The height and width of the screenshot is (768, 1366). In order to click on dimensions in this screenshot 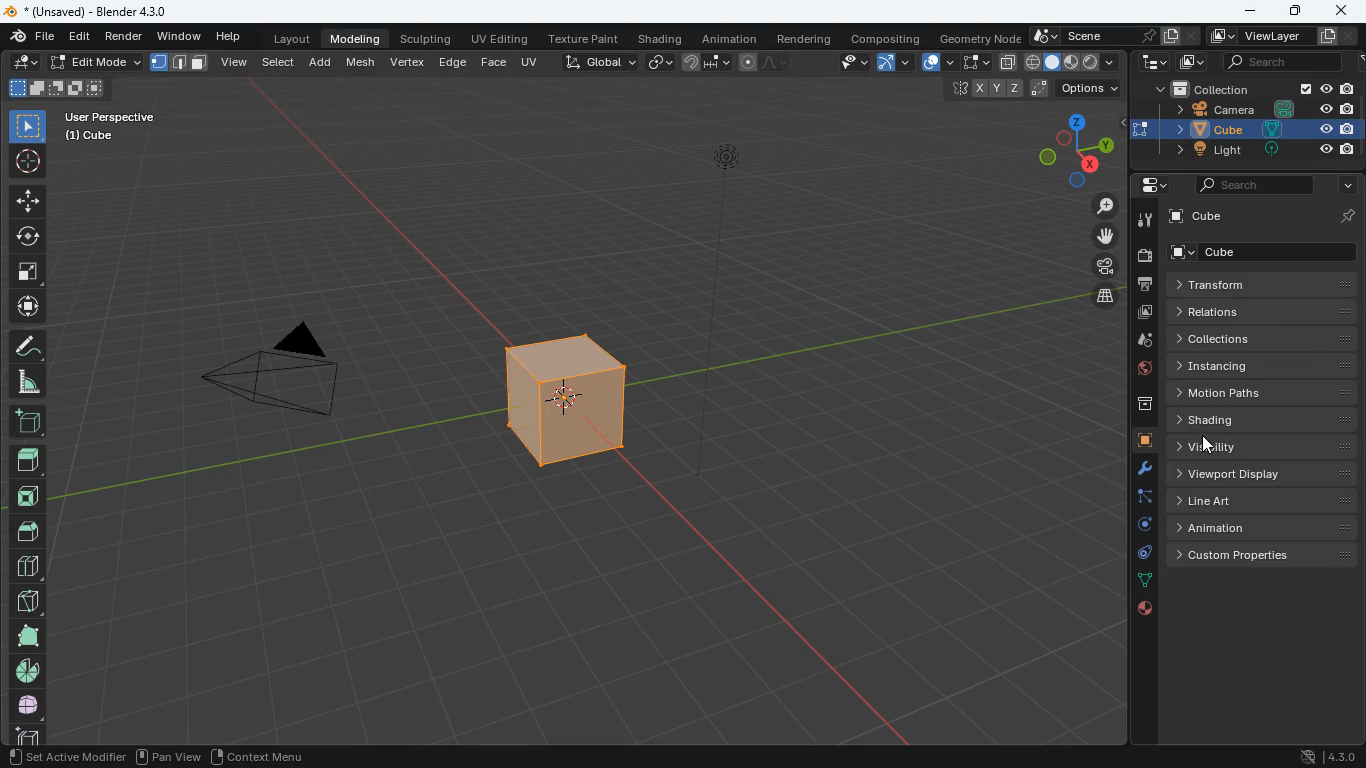, I will do `click(1075, 151)`.